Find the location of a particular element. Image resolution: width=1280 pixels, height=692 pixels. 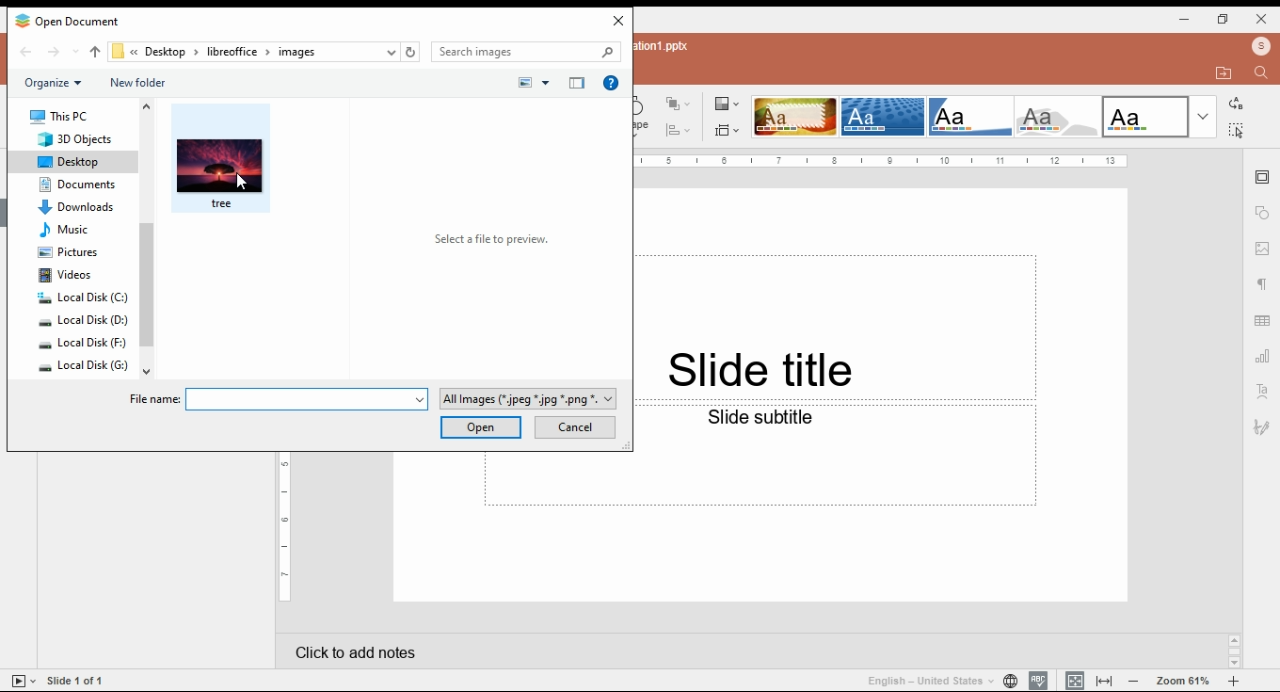

forward is located at coordinates (63, 51).